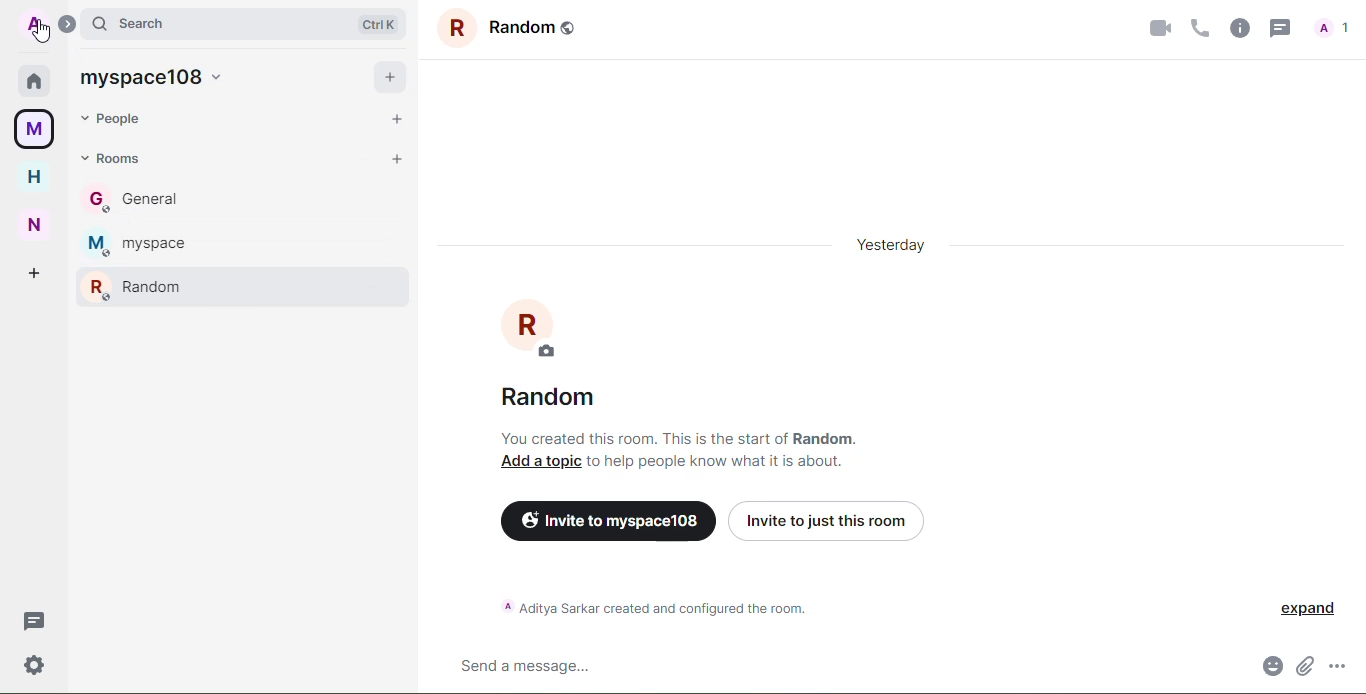 This screenshot has width=1366, height=694. I want to click on invite just to this room, so click(829, 520).